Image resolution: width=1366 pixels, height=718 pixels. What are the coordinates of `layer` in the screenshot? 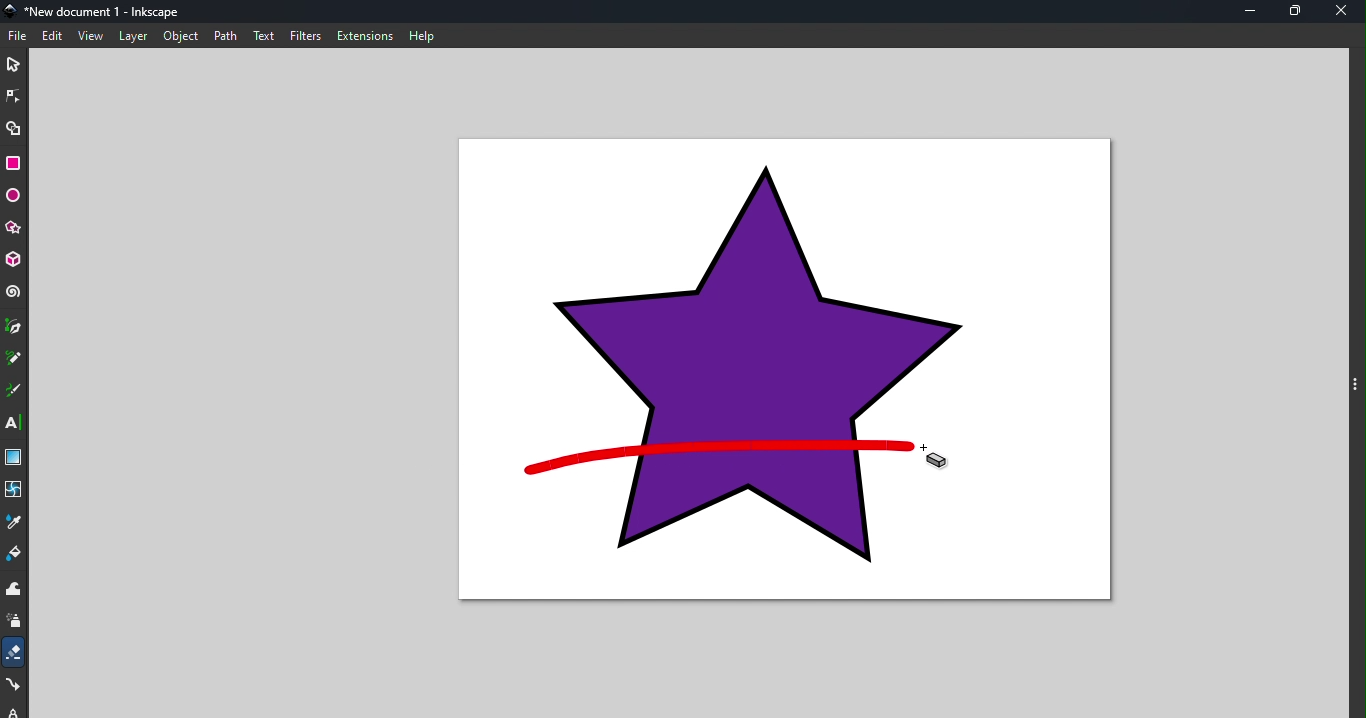 It's located at (133, 36).